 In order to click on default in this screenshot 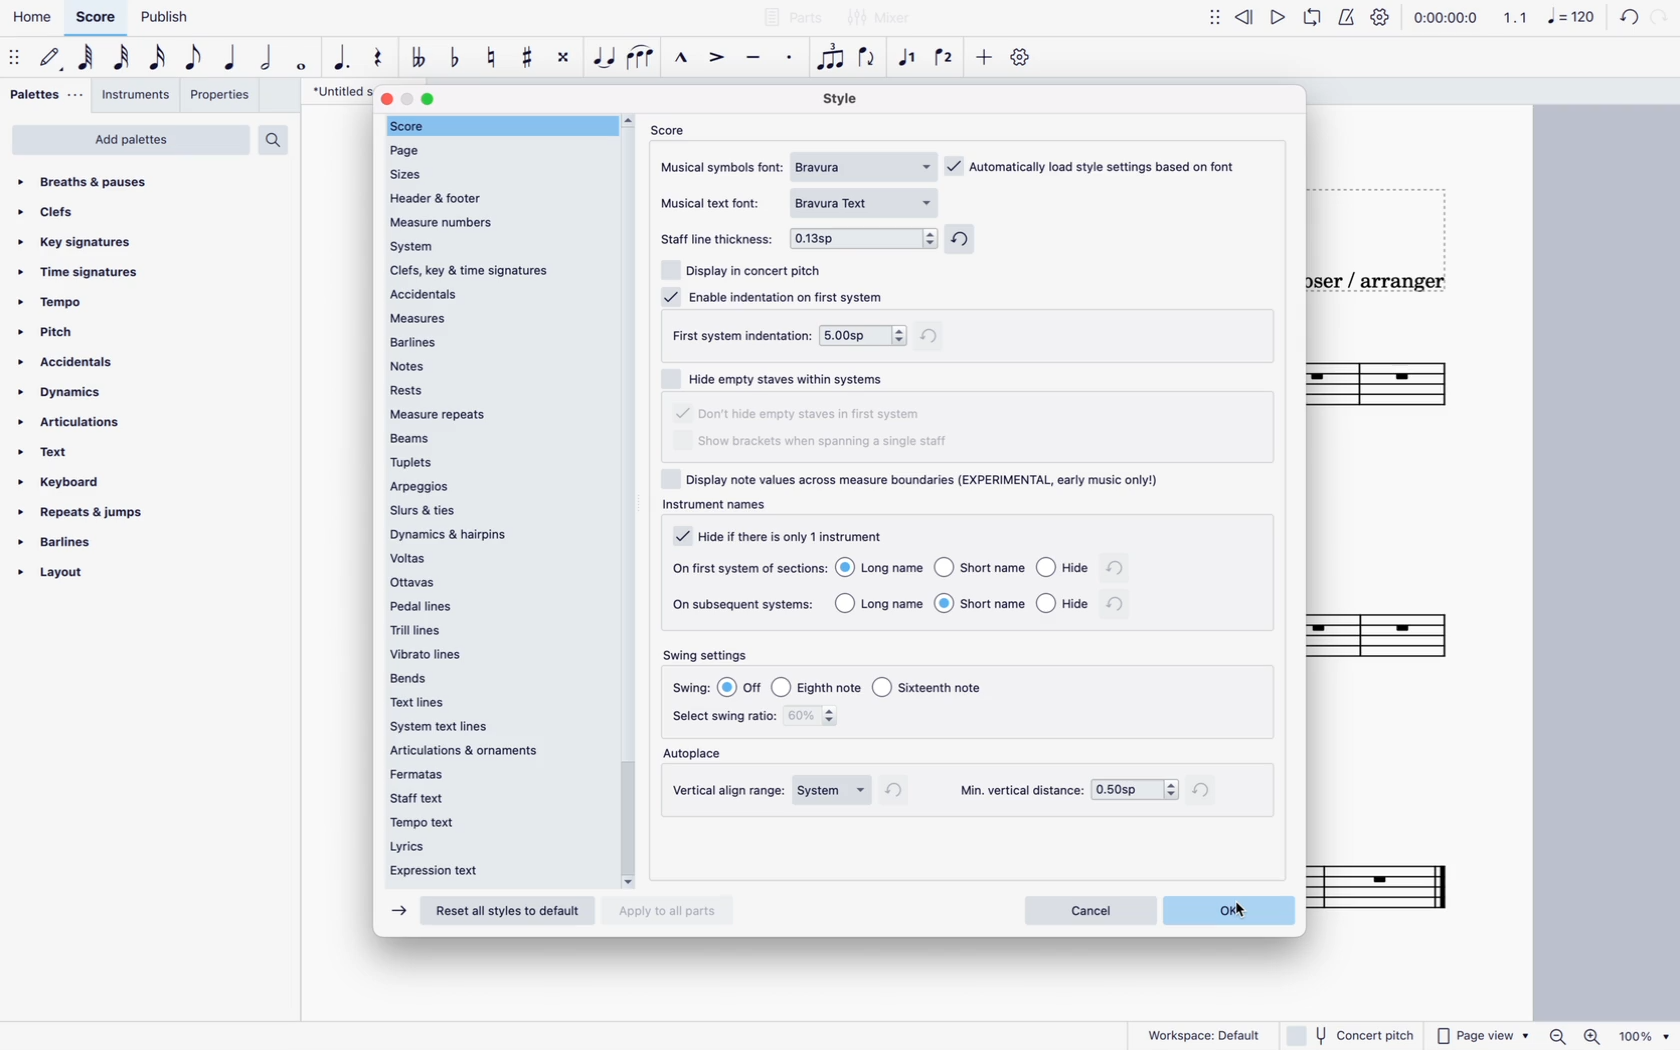, I will do `click(49, 56)`.